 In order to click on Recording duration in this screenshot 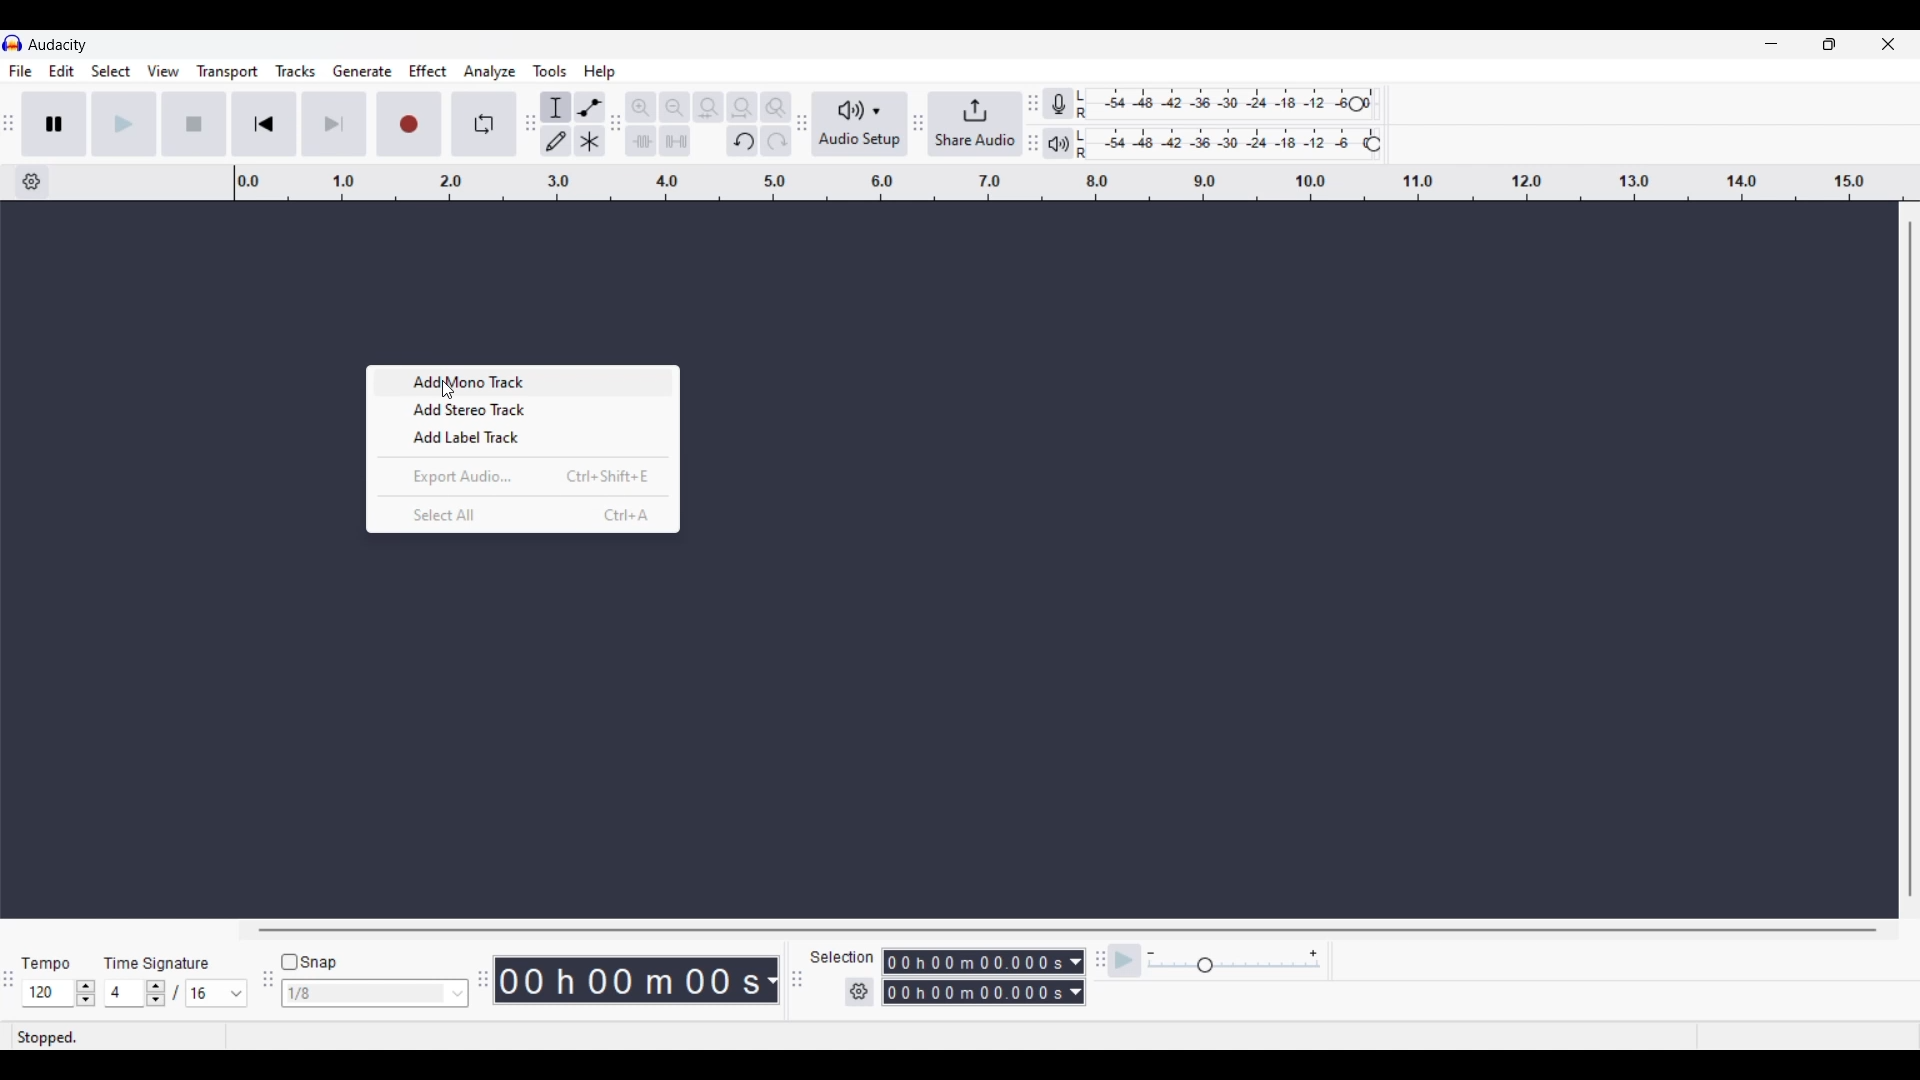, I will do `click(972, 977)`.